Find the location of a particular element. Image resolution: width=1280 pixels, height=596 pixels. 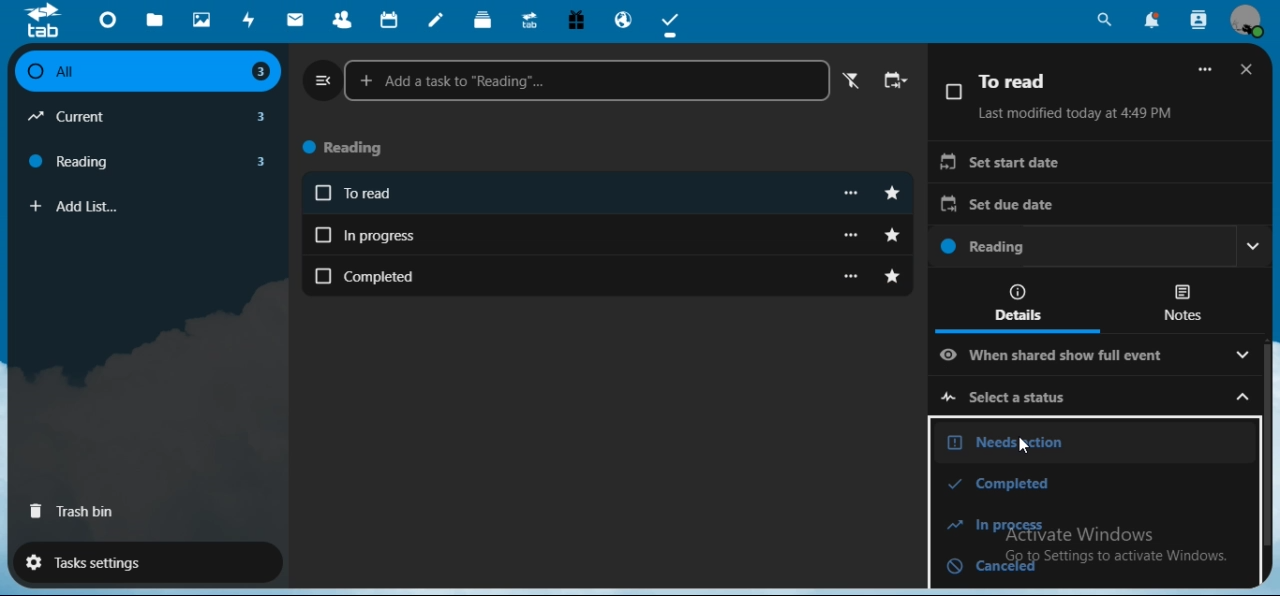

close is located at coordinates (1249, 72).